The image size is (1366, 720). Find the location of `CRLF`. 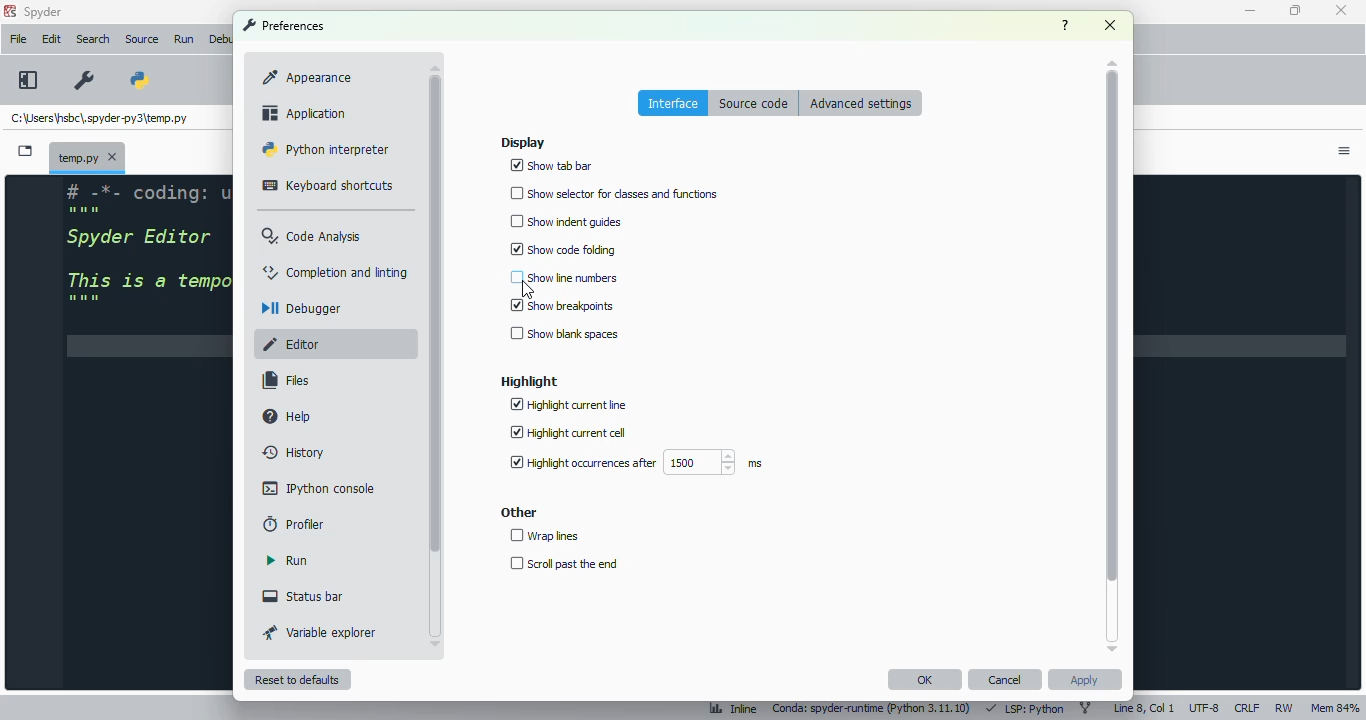

CRLF is located at coordinates (1247, 707).